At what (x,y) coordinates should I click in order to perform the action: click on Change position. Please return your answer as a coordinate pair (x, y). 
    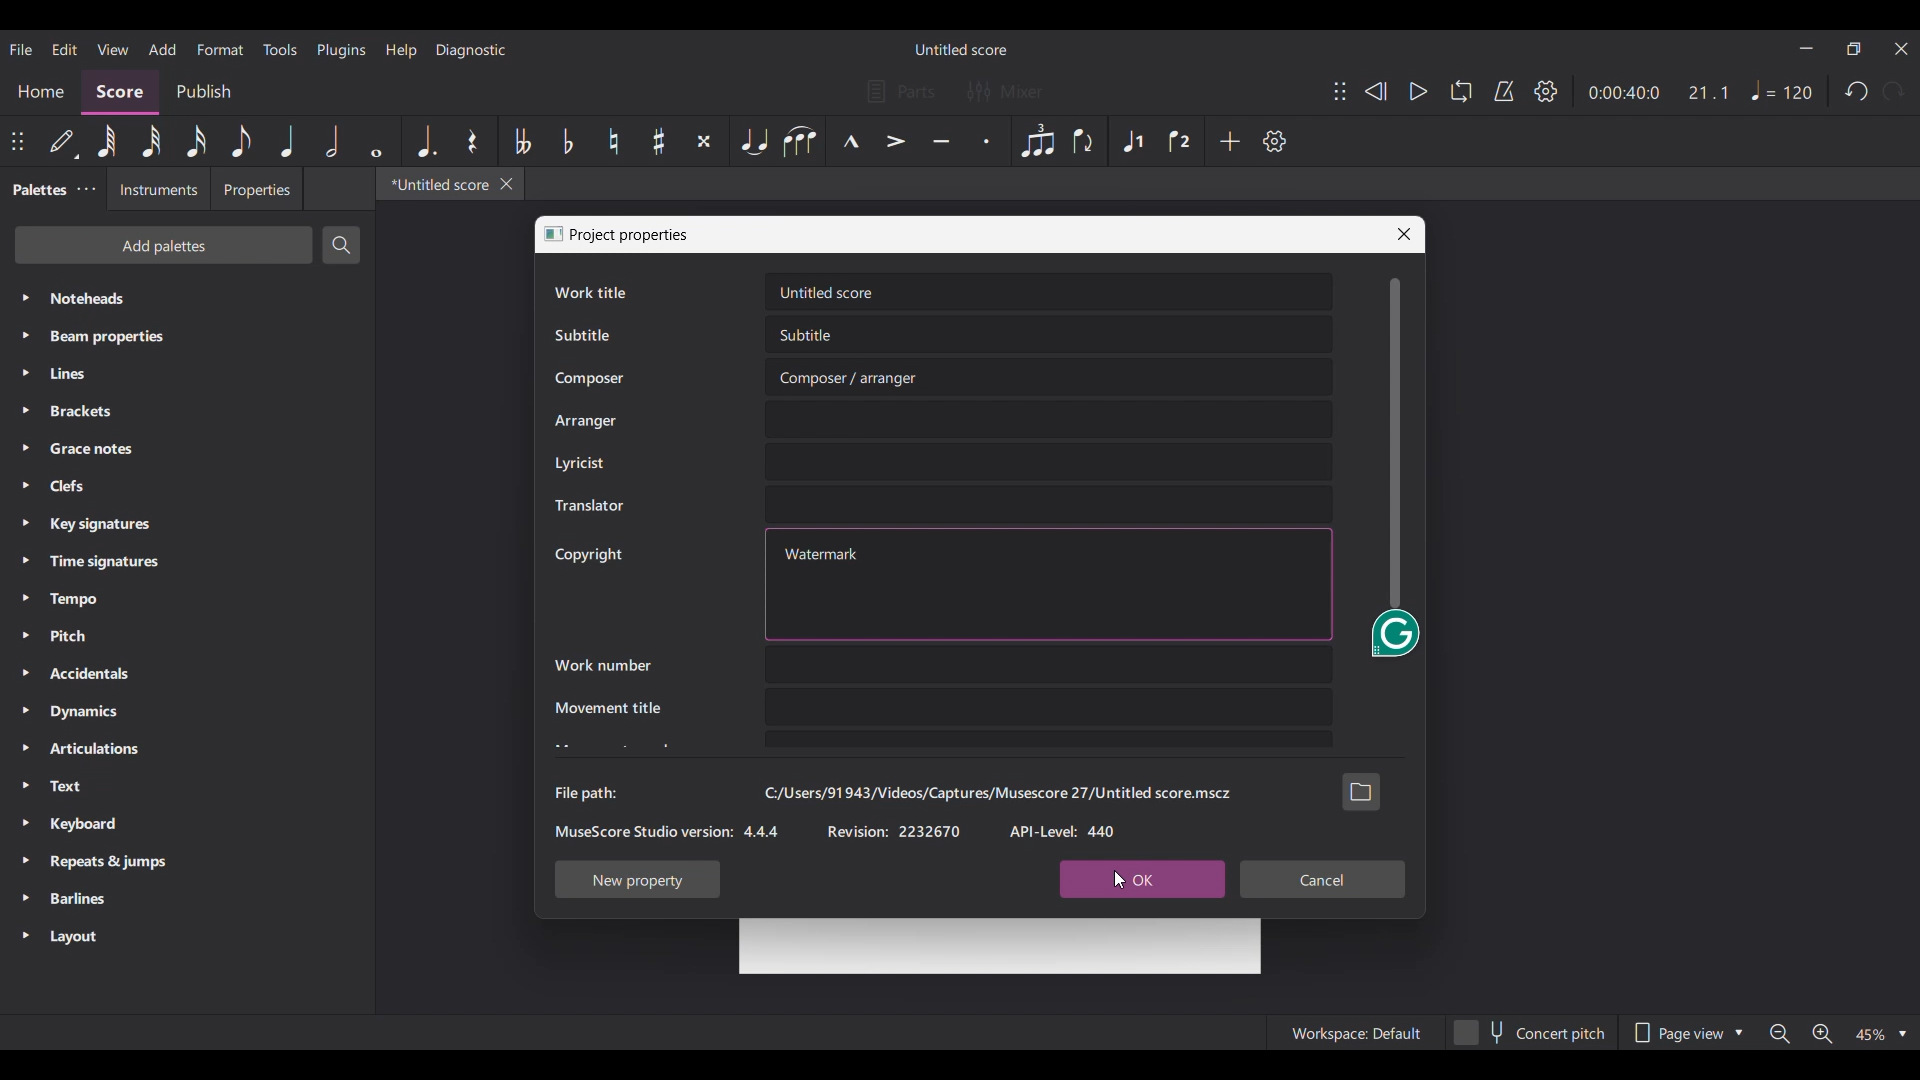
    Looking at the image, I should click on (17, 141).